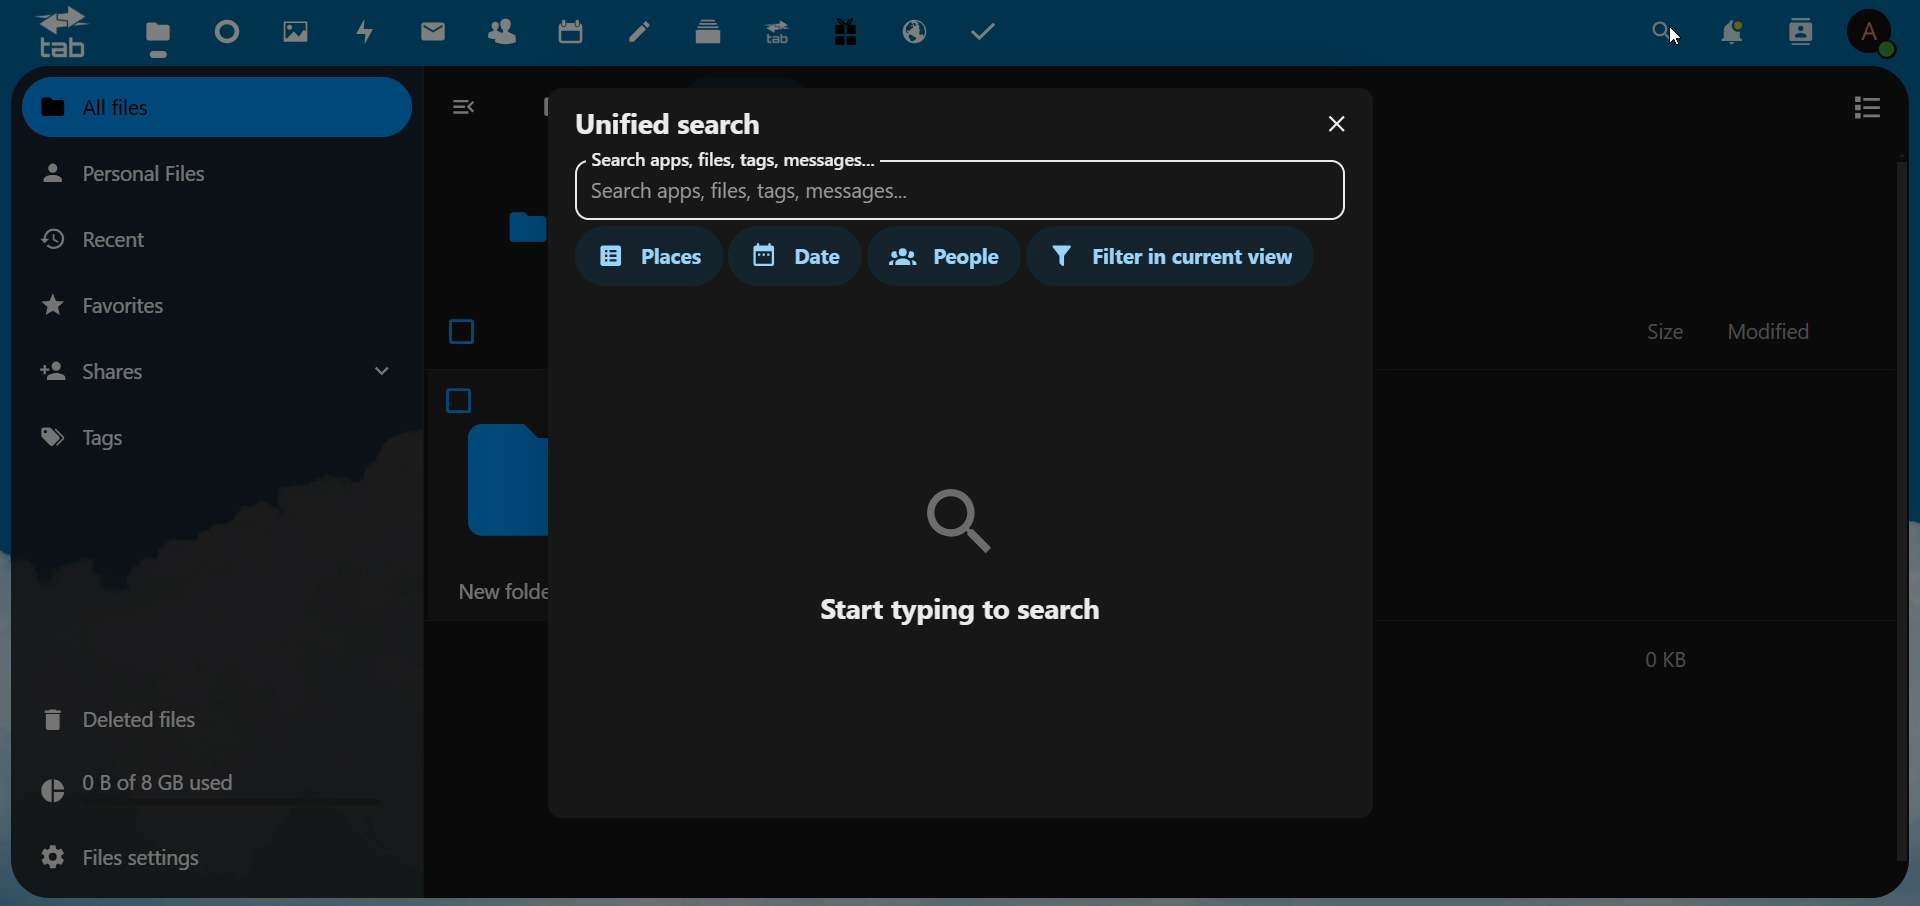  I want to click on logo, so click(60, 32).